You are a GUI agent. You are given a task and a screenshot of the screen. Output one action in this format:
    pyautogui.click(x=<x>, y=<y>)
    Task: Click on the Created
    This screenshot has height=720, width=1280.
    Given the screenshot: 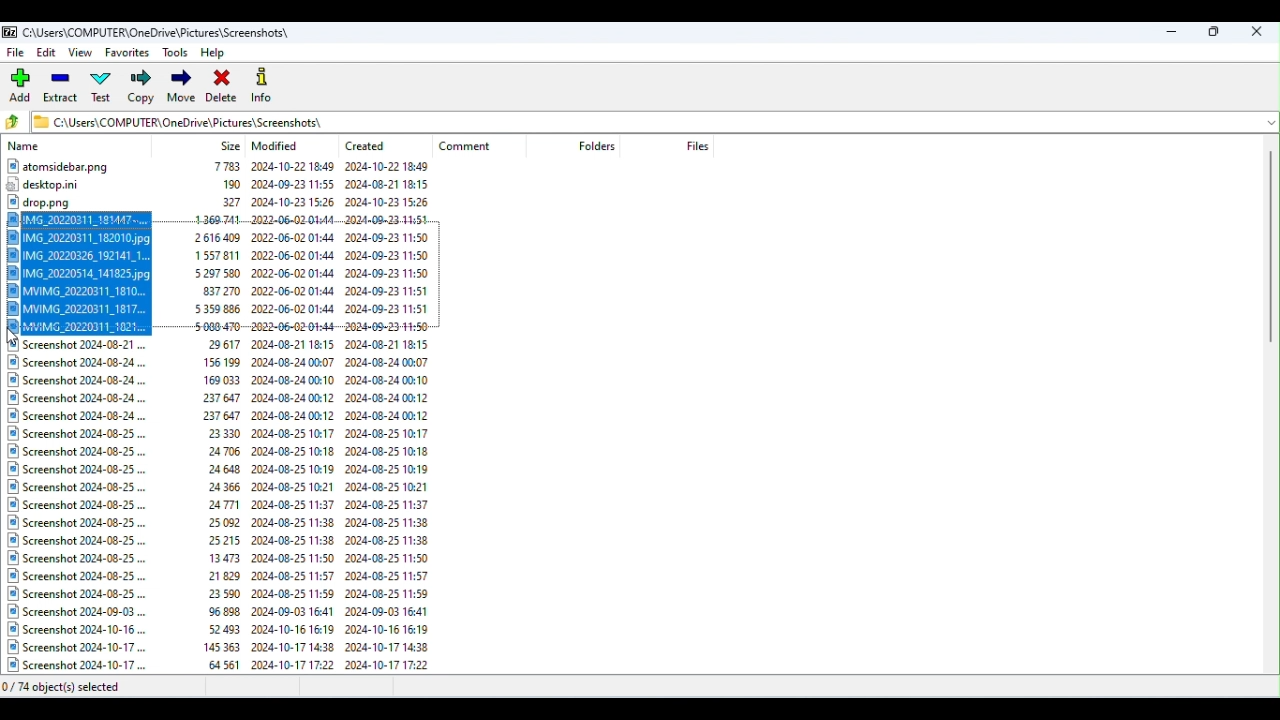 What is the action you would take?
    pyautogui.click(x=372, y=142)
    